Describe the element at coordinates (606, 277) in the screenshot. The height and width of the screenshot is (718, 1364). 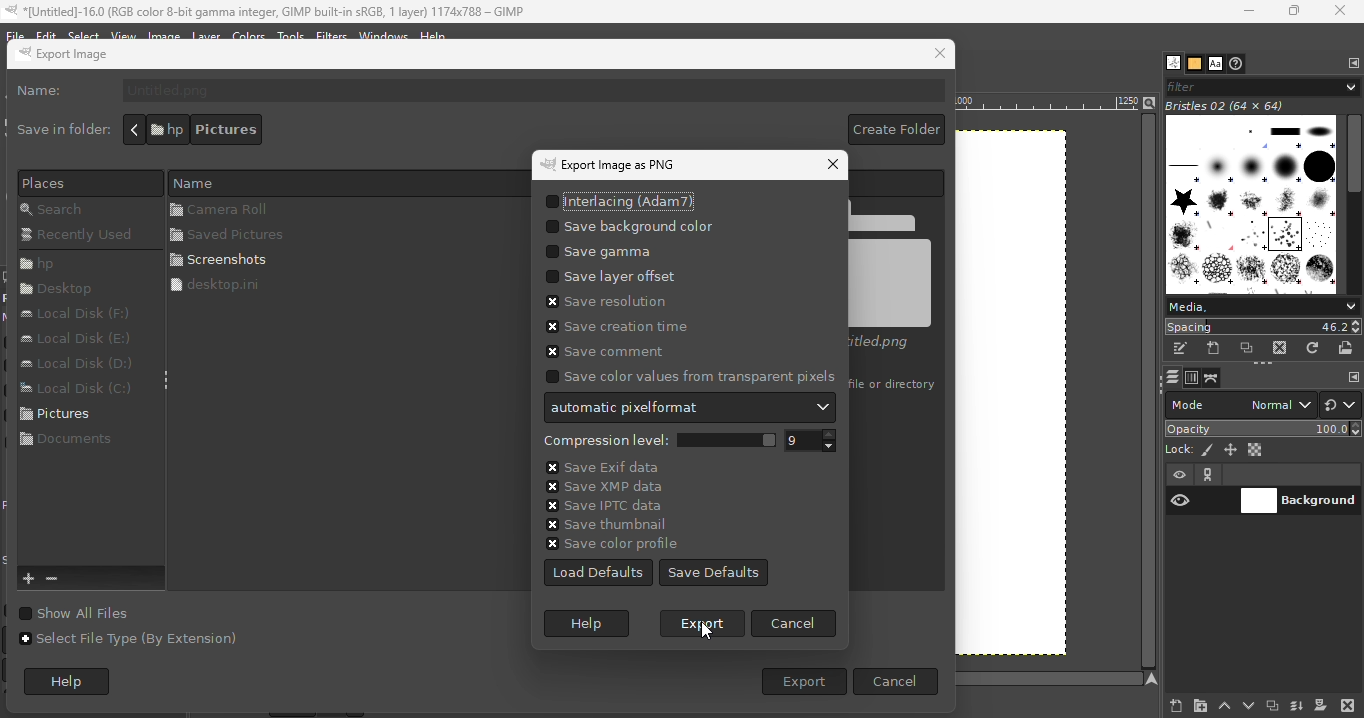
I see `Save layer offset` at that location.